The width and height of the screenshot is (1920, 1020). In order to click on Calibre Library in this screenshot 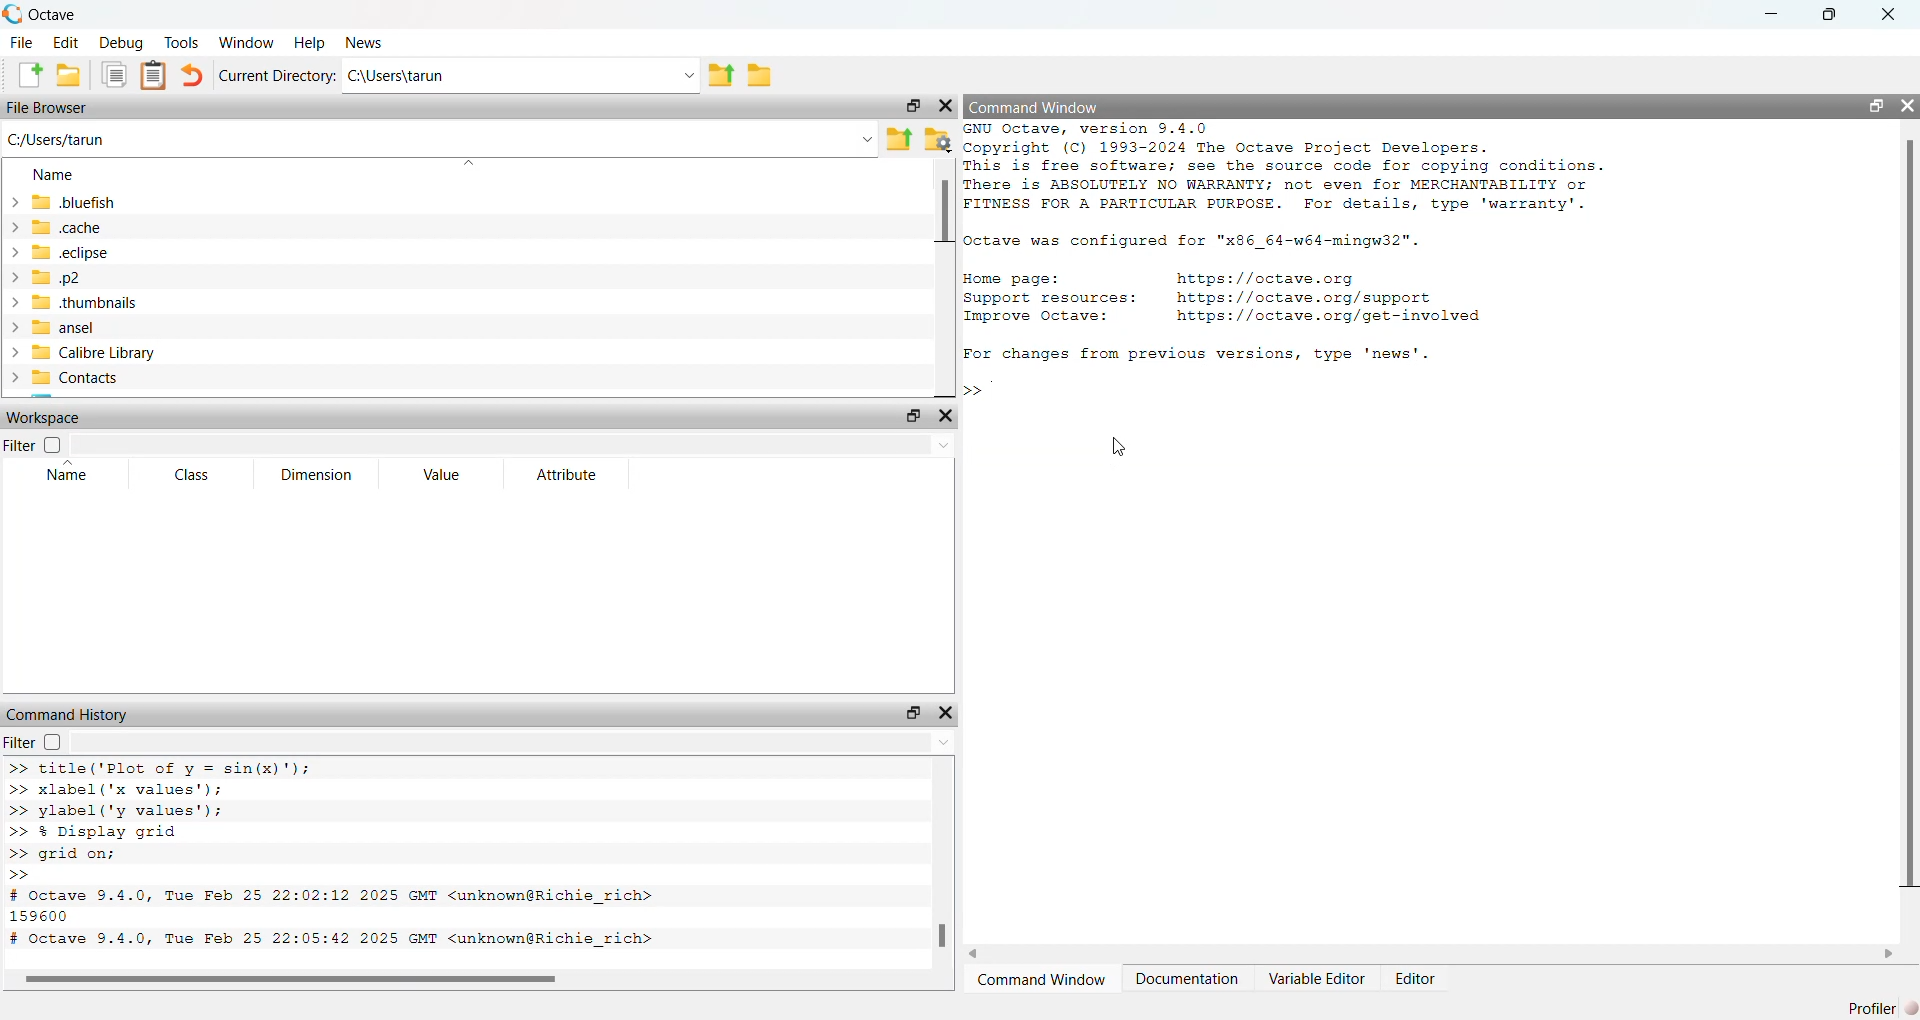, I will do `click(82, 354)`.